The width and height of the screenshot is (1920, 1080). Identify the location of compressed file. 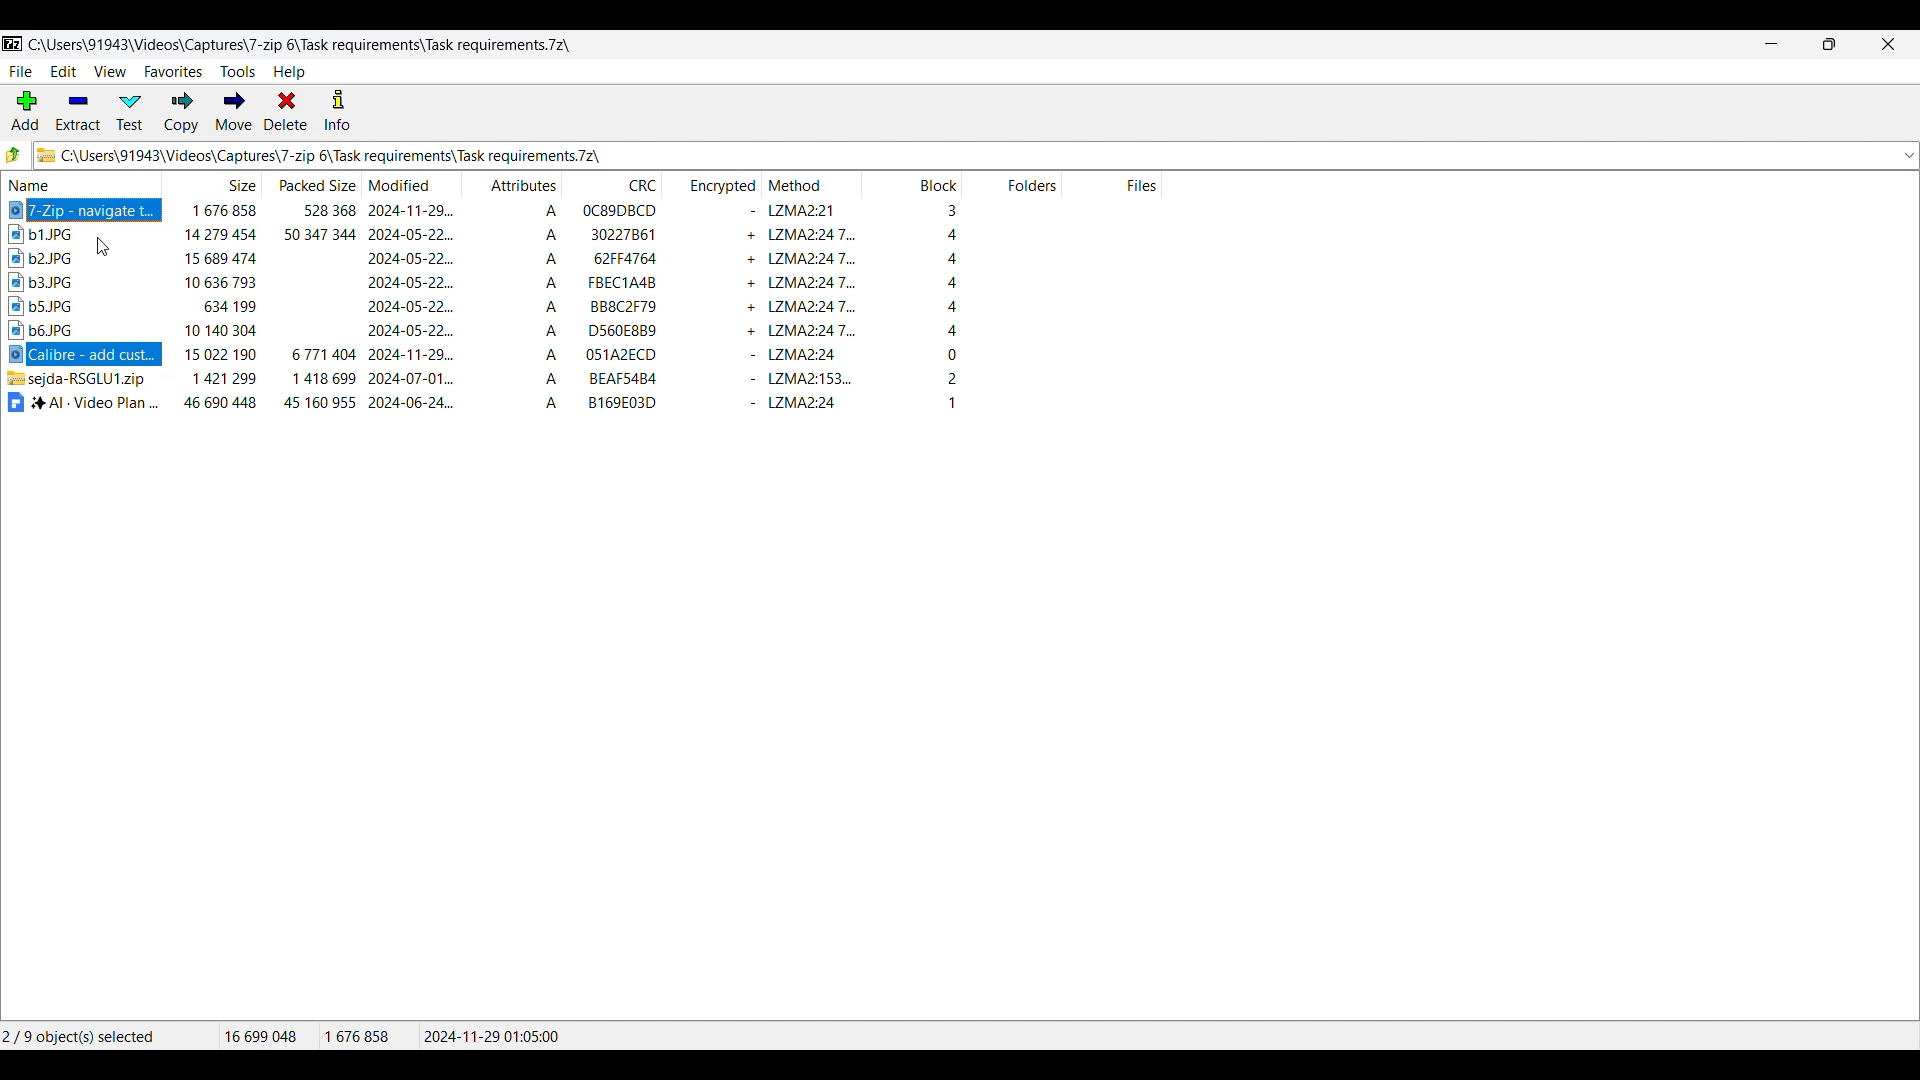
(83, 378).